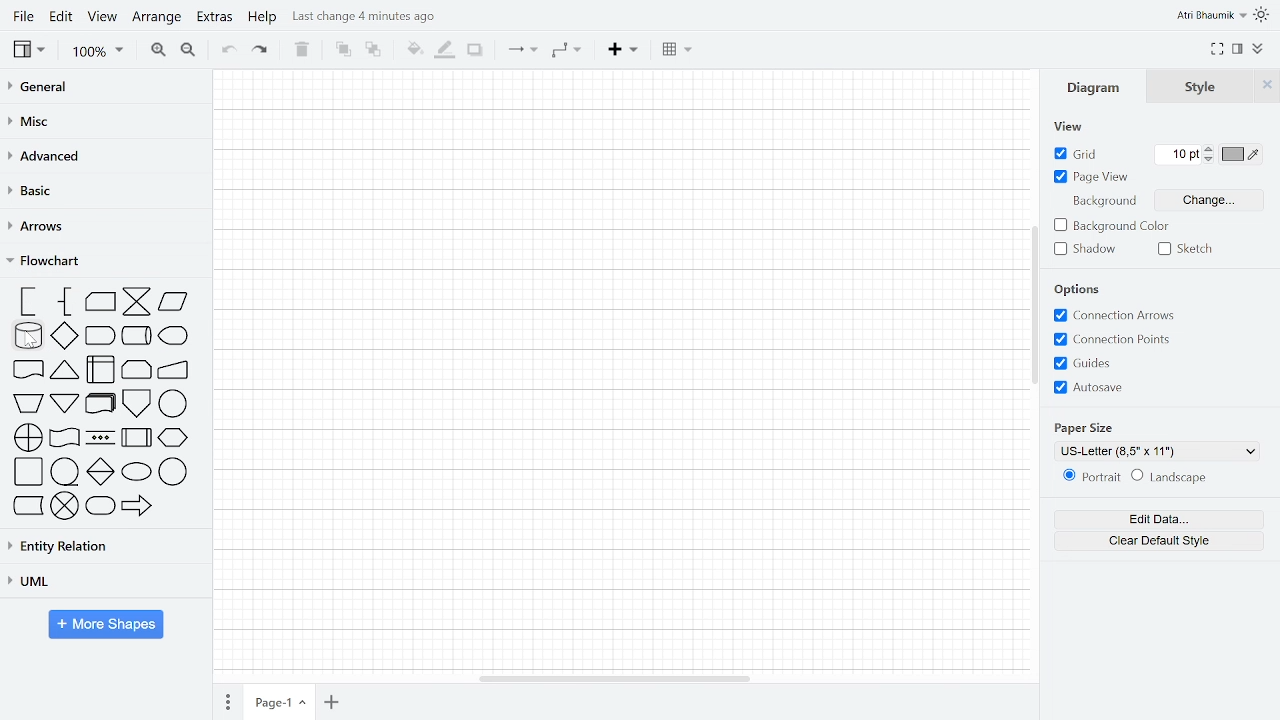 This screenshot has height=720, width=1280. What do you see at coordinates (137, 370) in the screenshot?
I see `loop limit ` at bounding box center [137, 370].